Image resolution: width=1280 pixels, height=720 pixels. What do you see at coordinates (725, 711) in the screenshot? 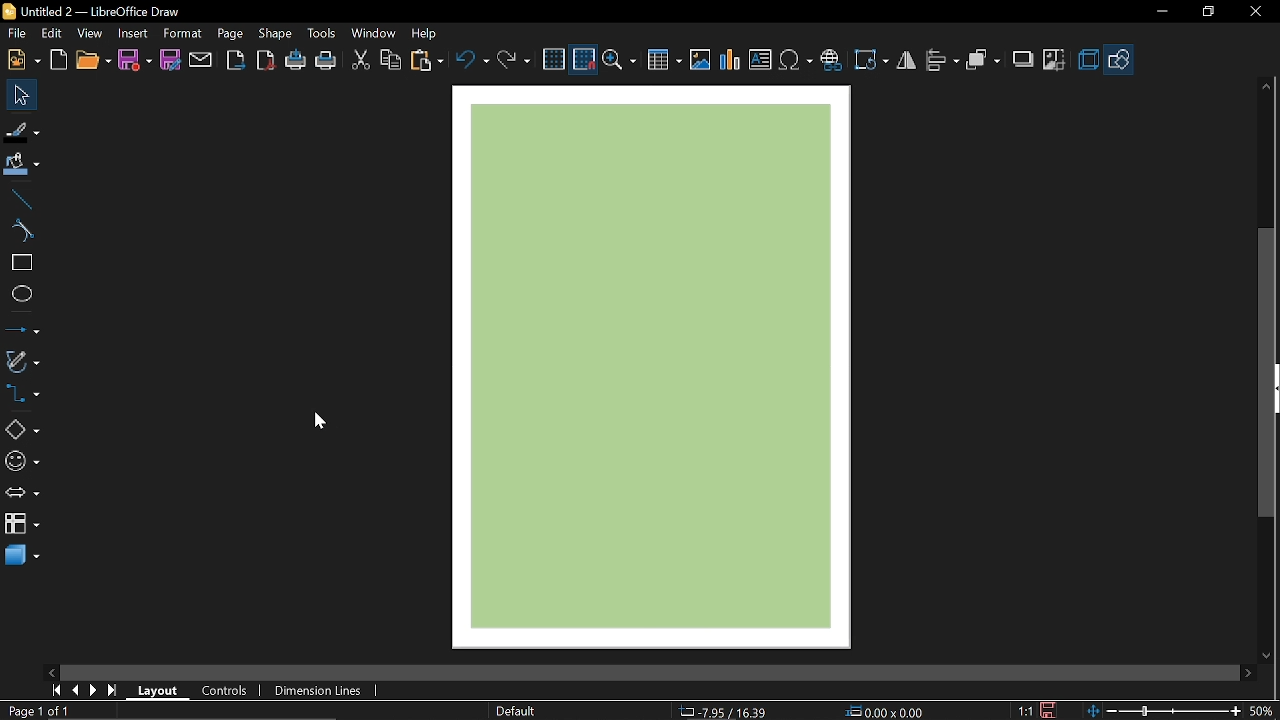
I see `Co-ordinate` at bounding box center [725, 711].